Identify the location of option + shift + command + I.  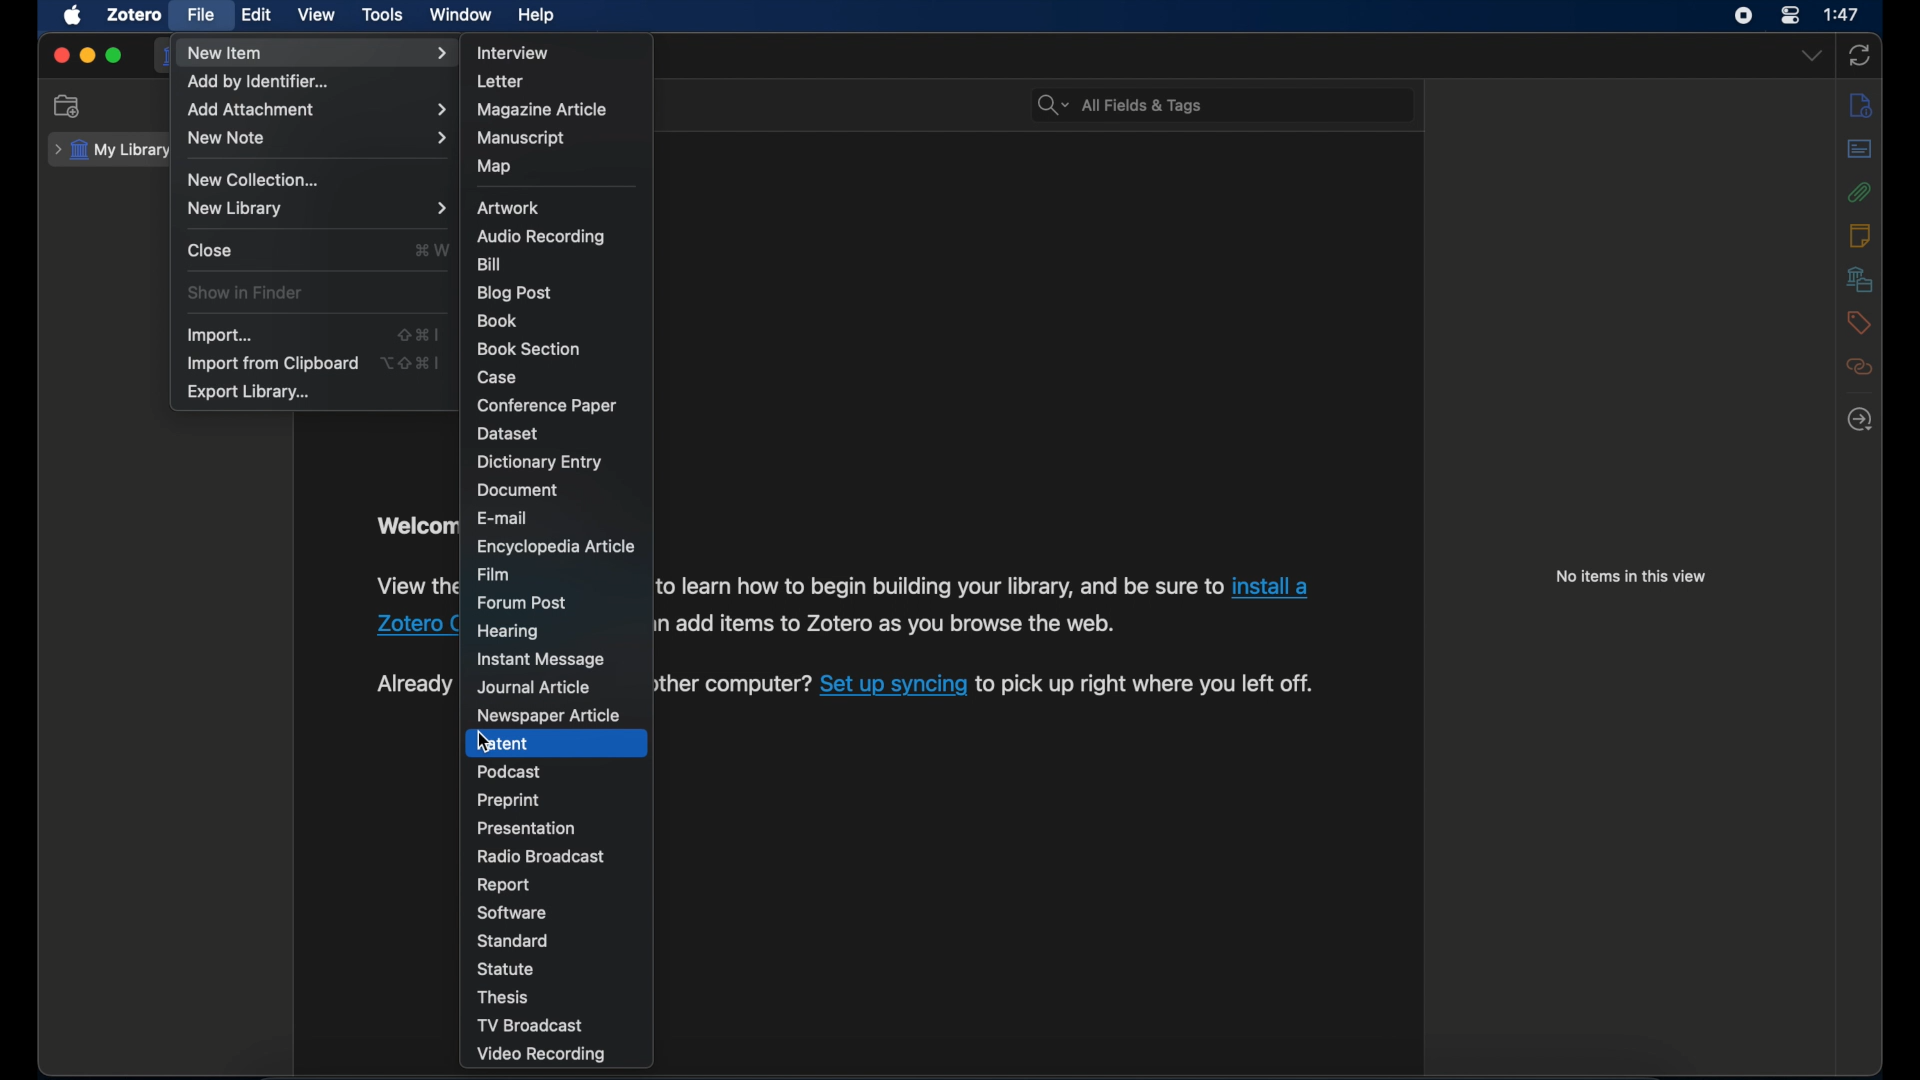
(409, 362).